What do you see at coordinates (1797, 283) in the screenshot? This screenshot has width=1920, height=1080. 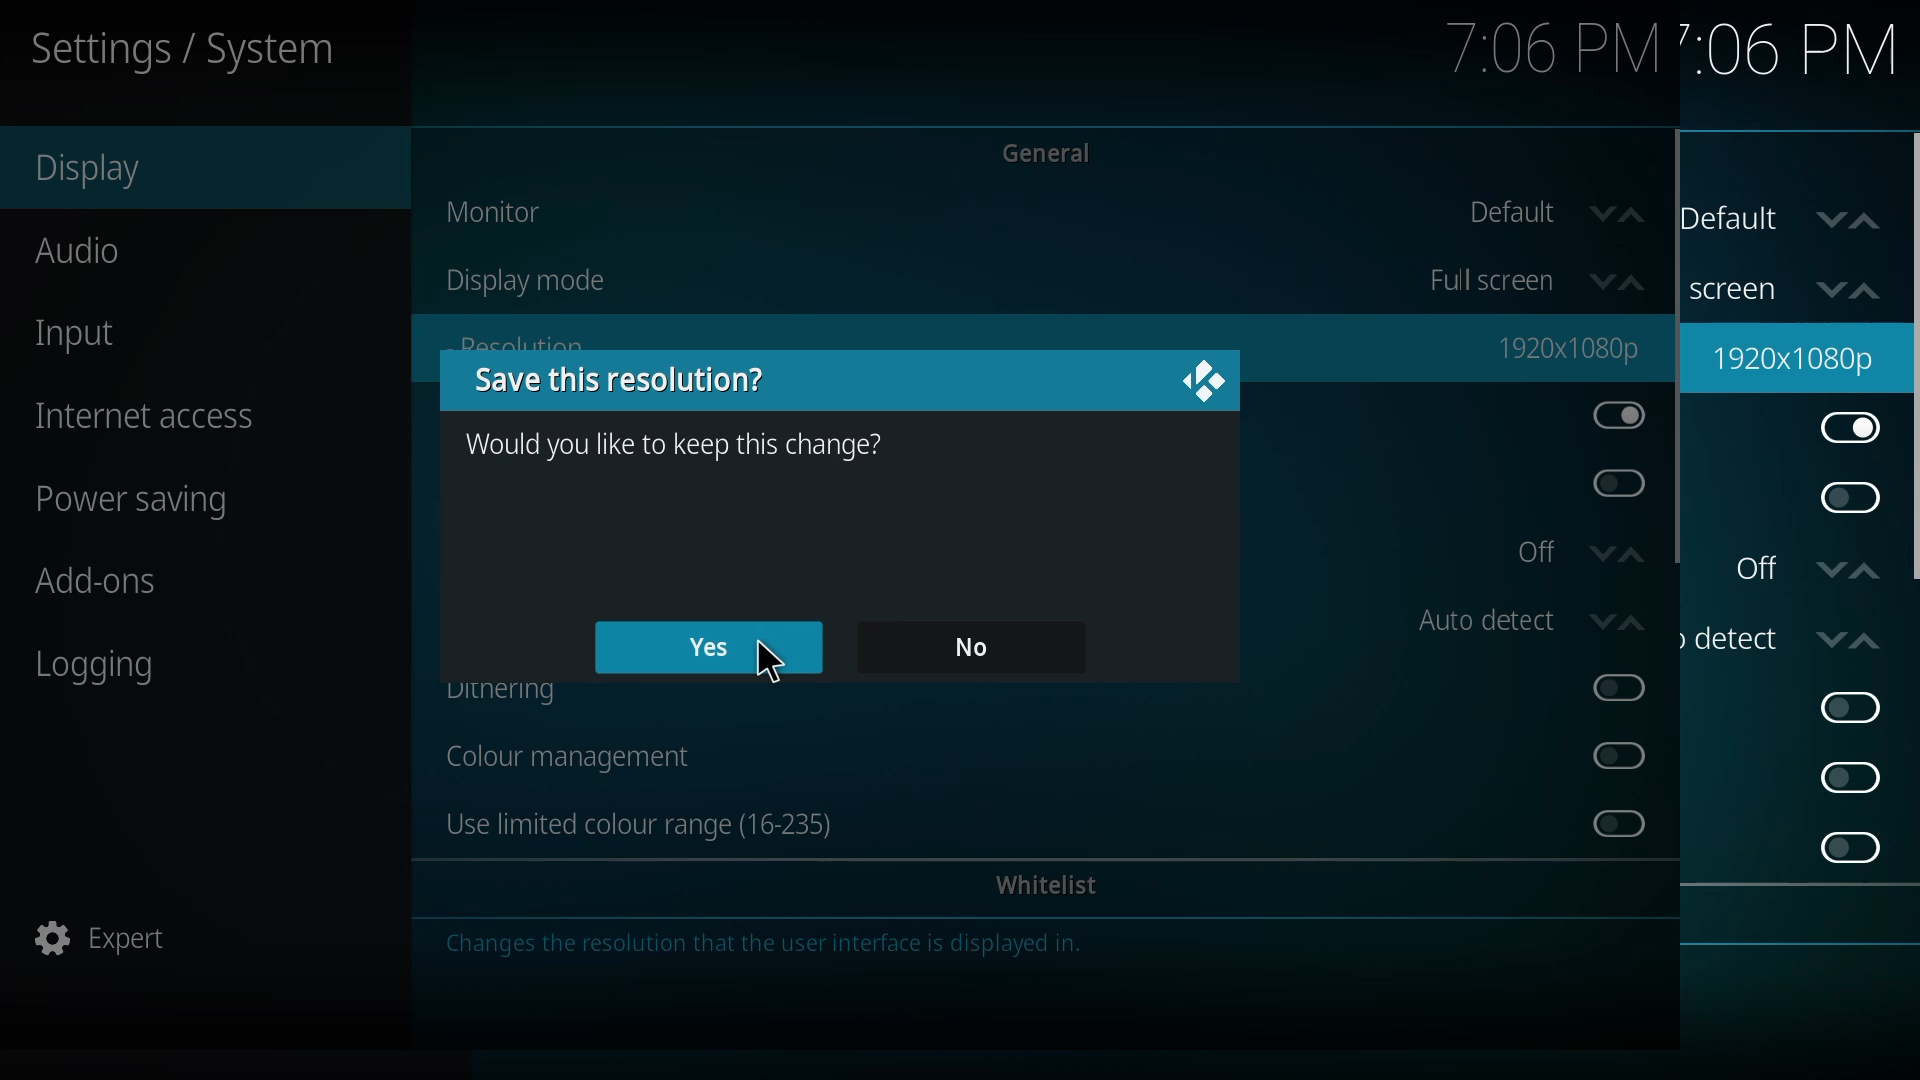 I see `fullscreen` at bounding box center [1797, 283].